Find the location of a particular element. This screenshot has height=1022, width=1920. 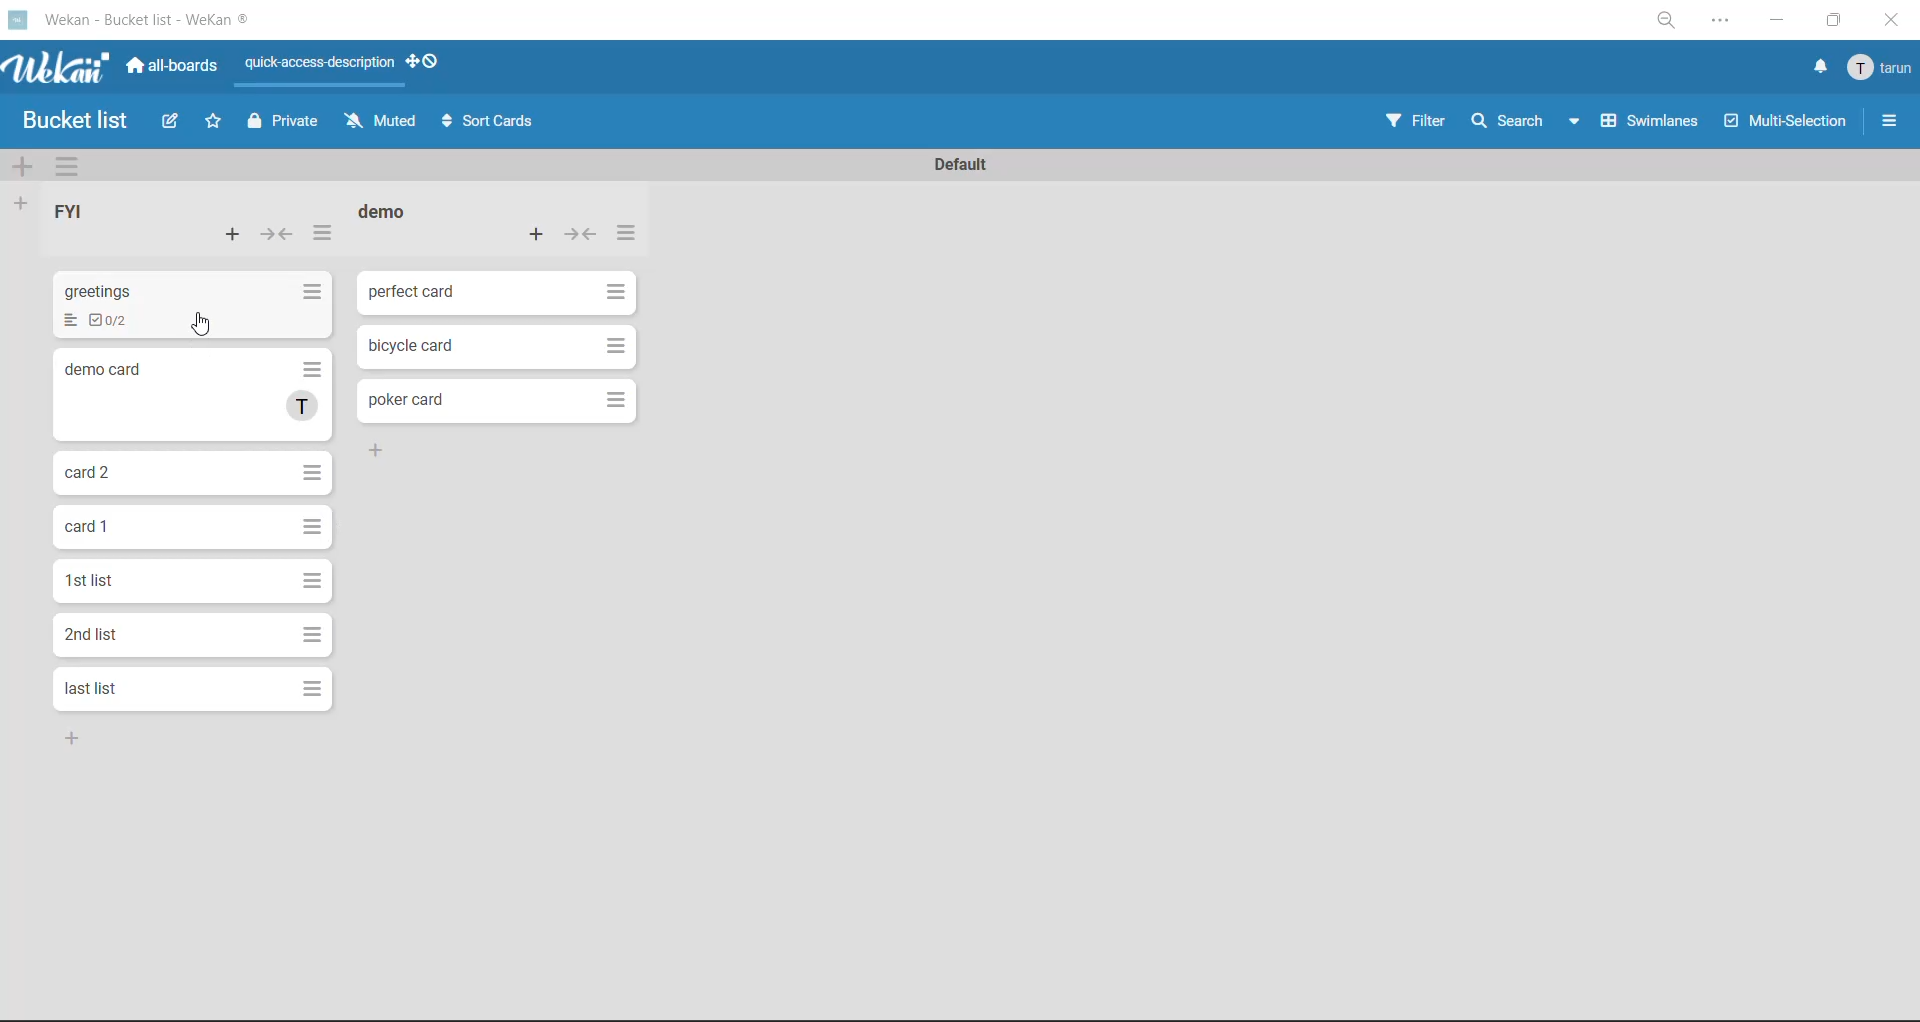

muted is located at coordinates (381, 123).